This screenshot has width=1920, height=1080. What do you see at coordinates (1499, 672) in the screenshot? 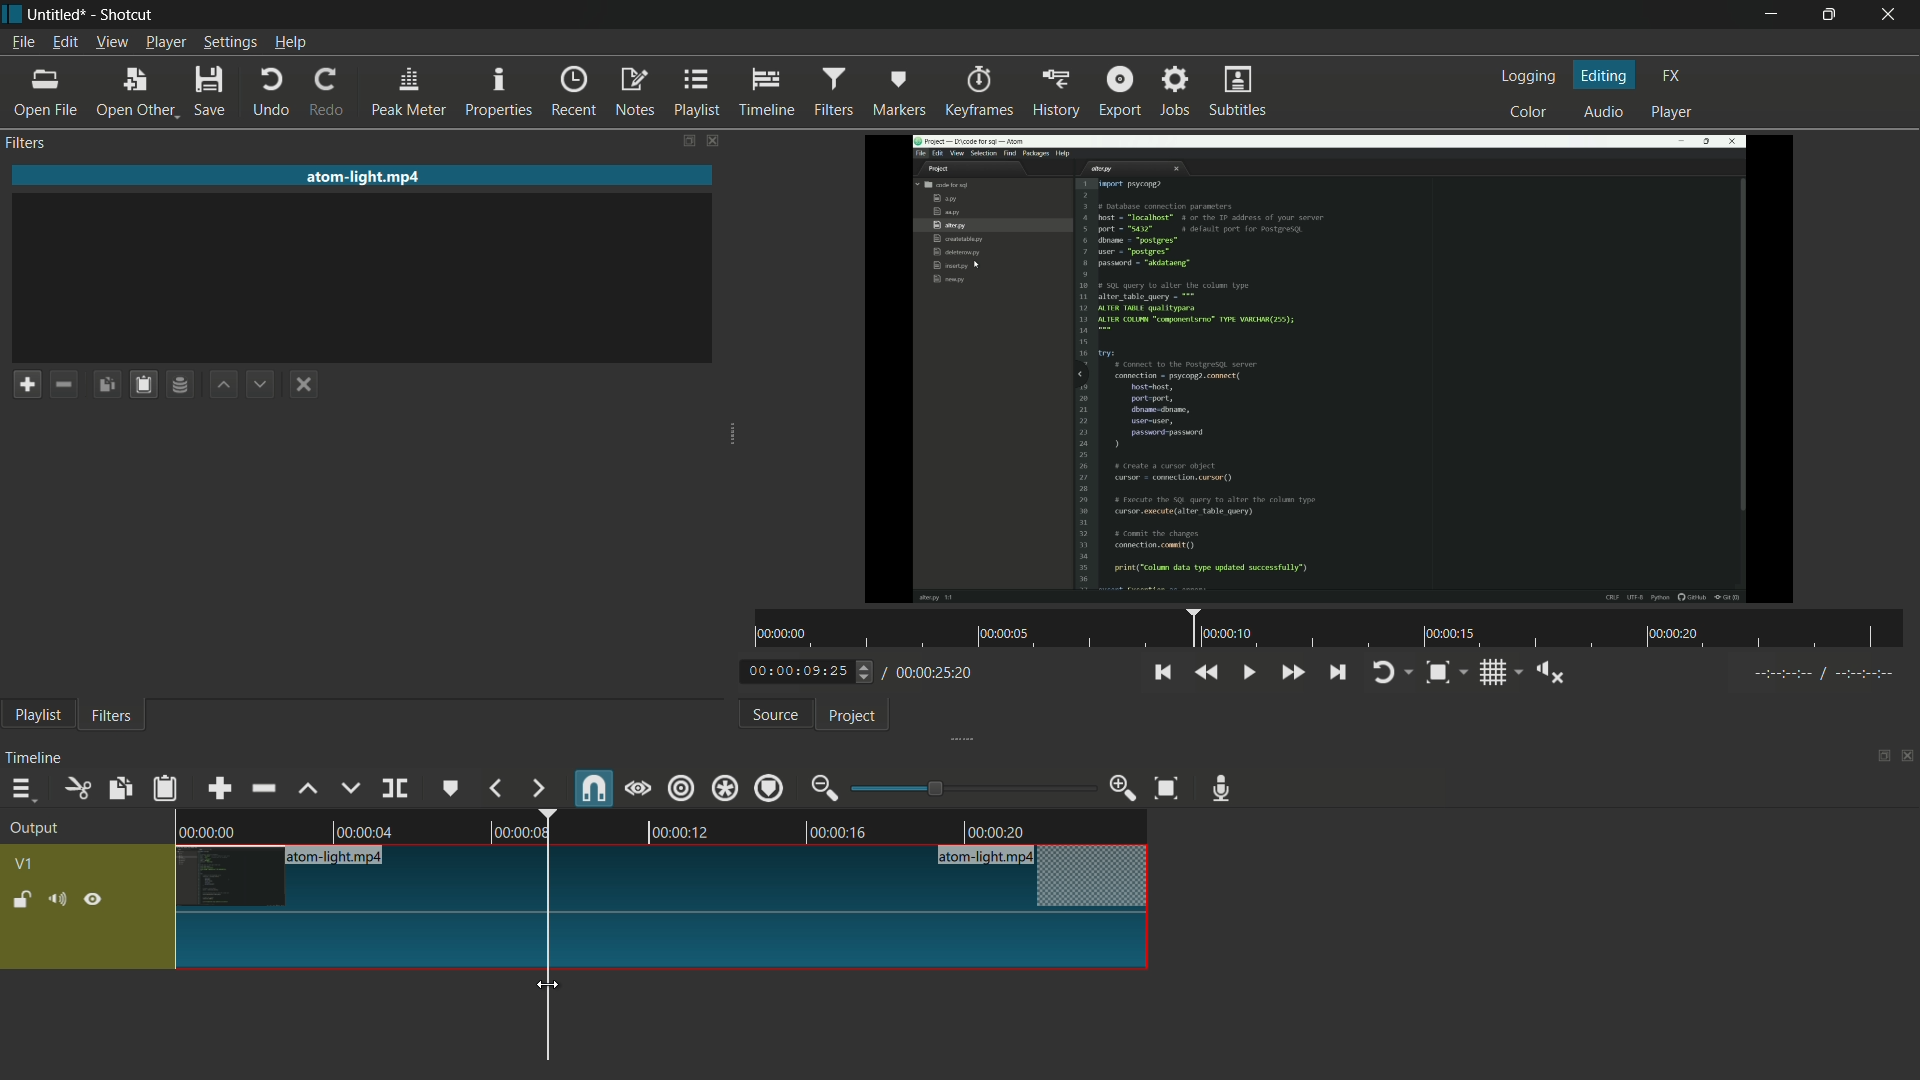
I see `toggle grid` at bounding box center [1499, 672].